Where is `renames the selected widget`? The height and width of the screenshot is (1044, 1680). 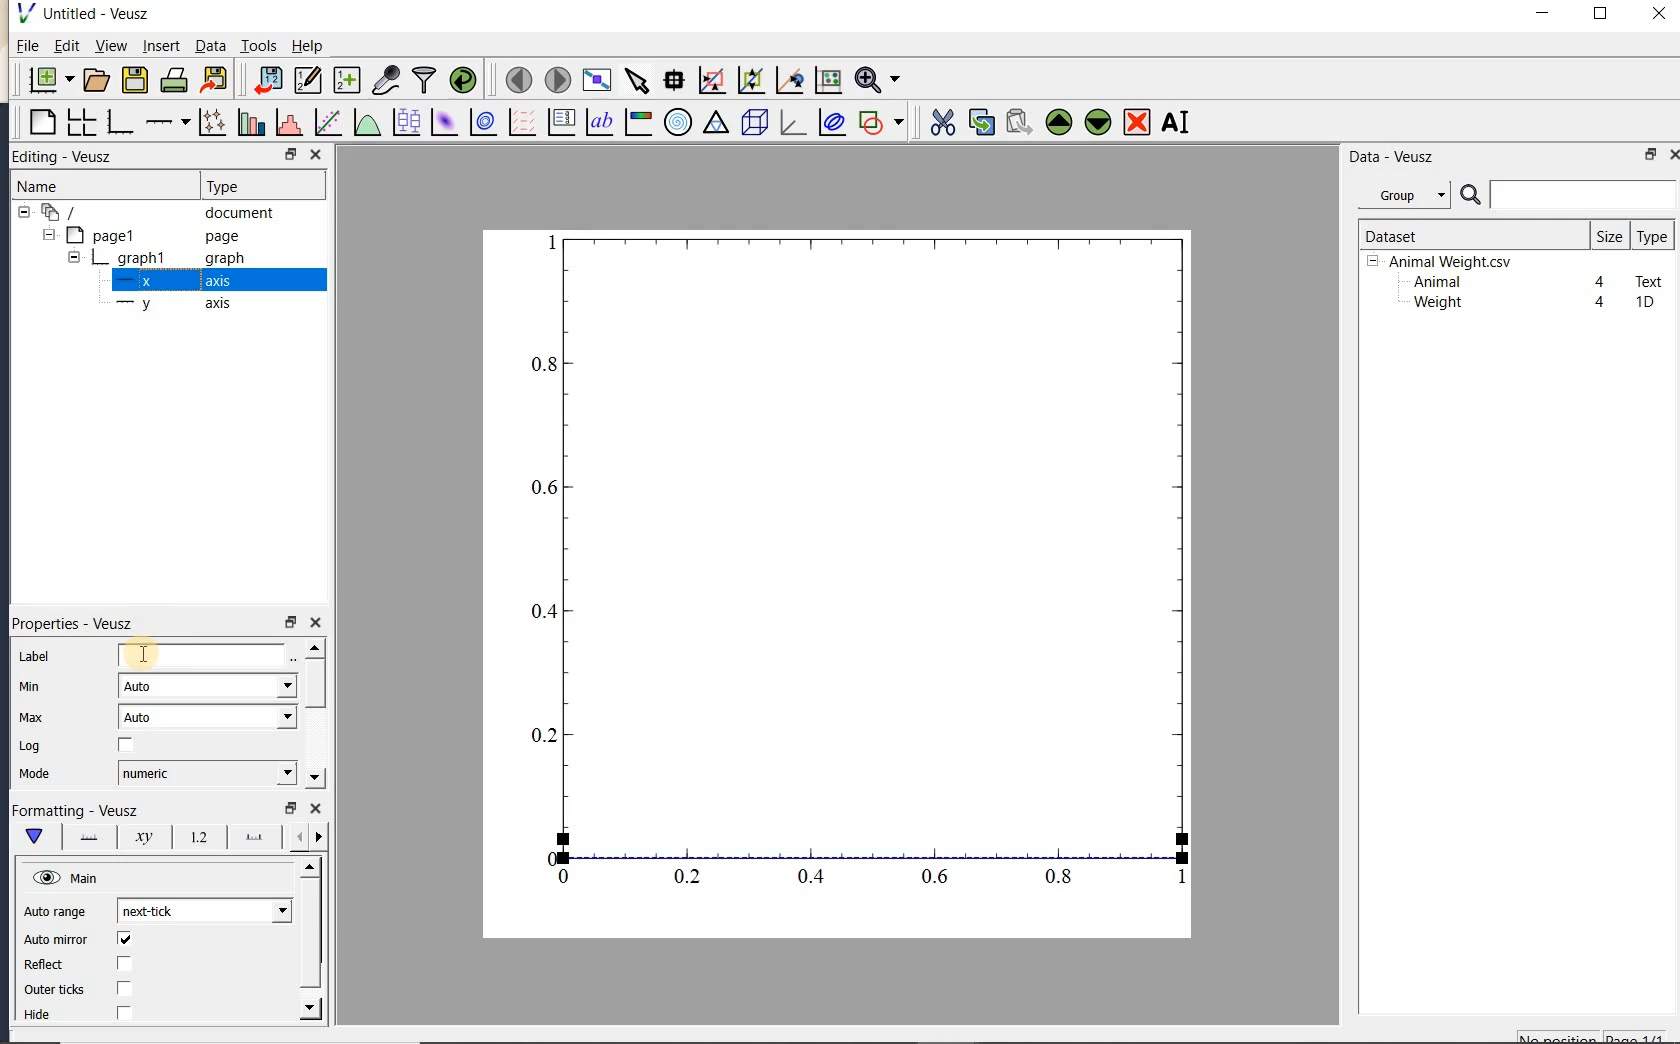 renames the selected widget is located at coordinates (1174, 122).